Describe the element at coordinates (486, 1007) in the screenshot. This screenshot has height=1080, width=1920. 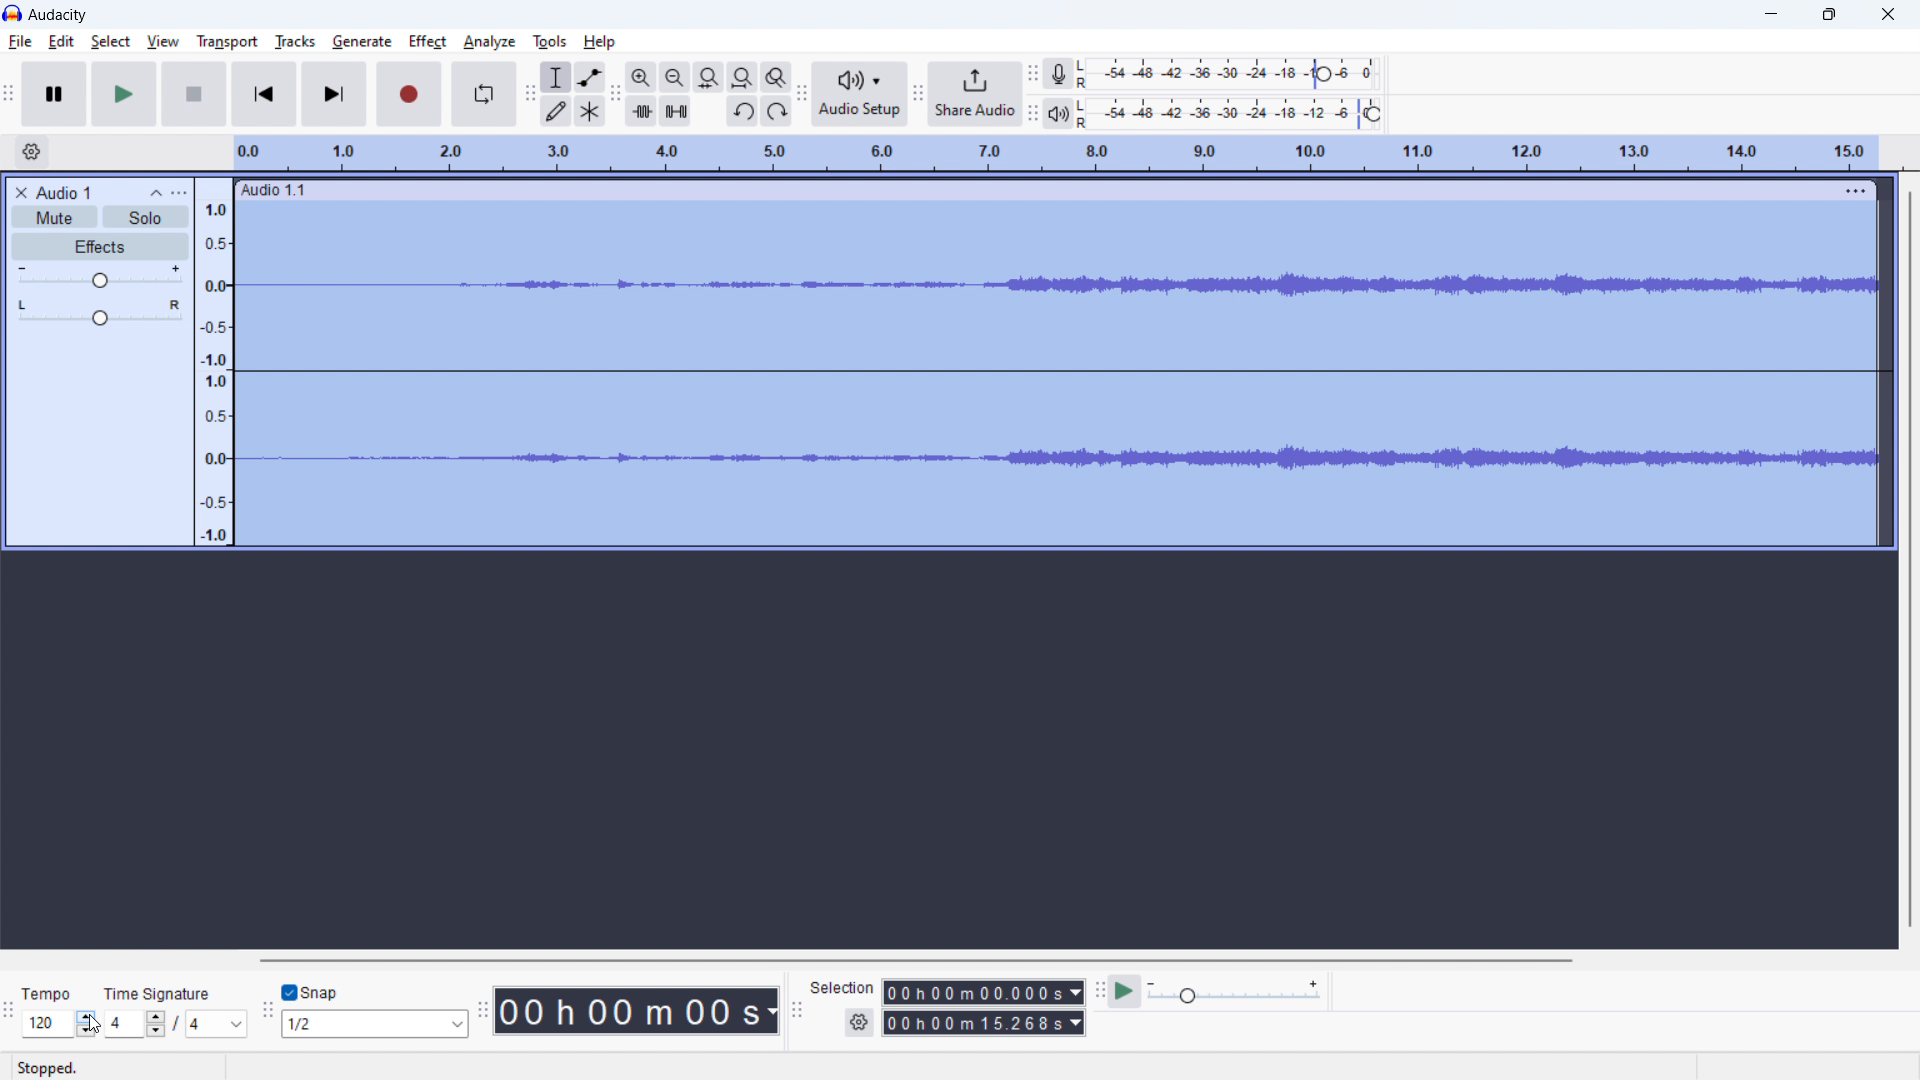
I see `time toolbar` at that location.